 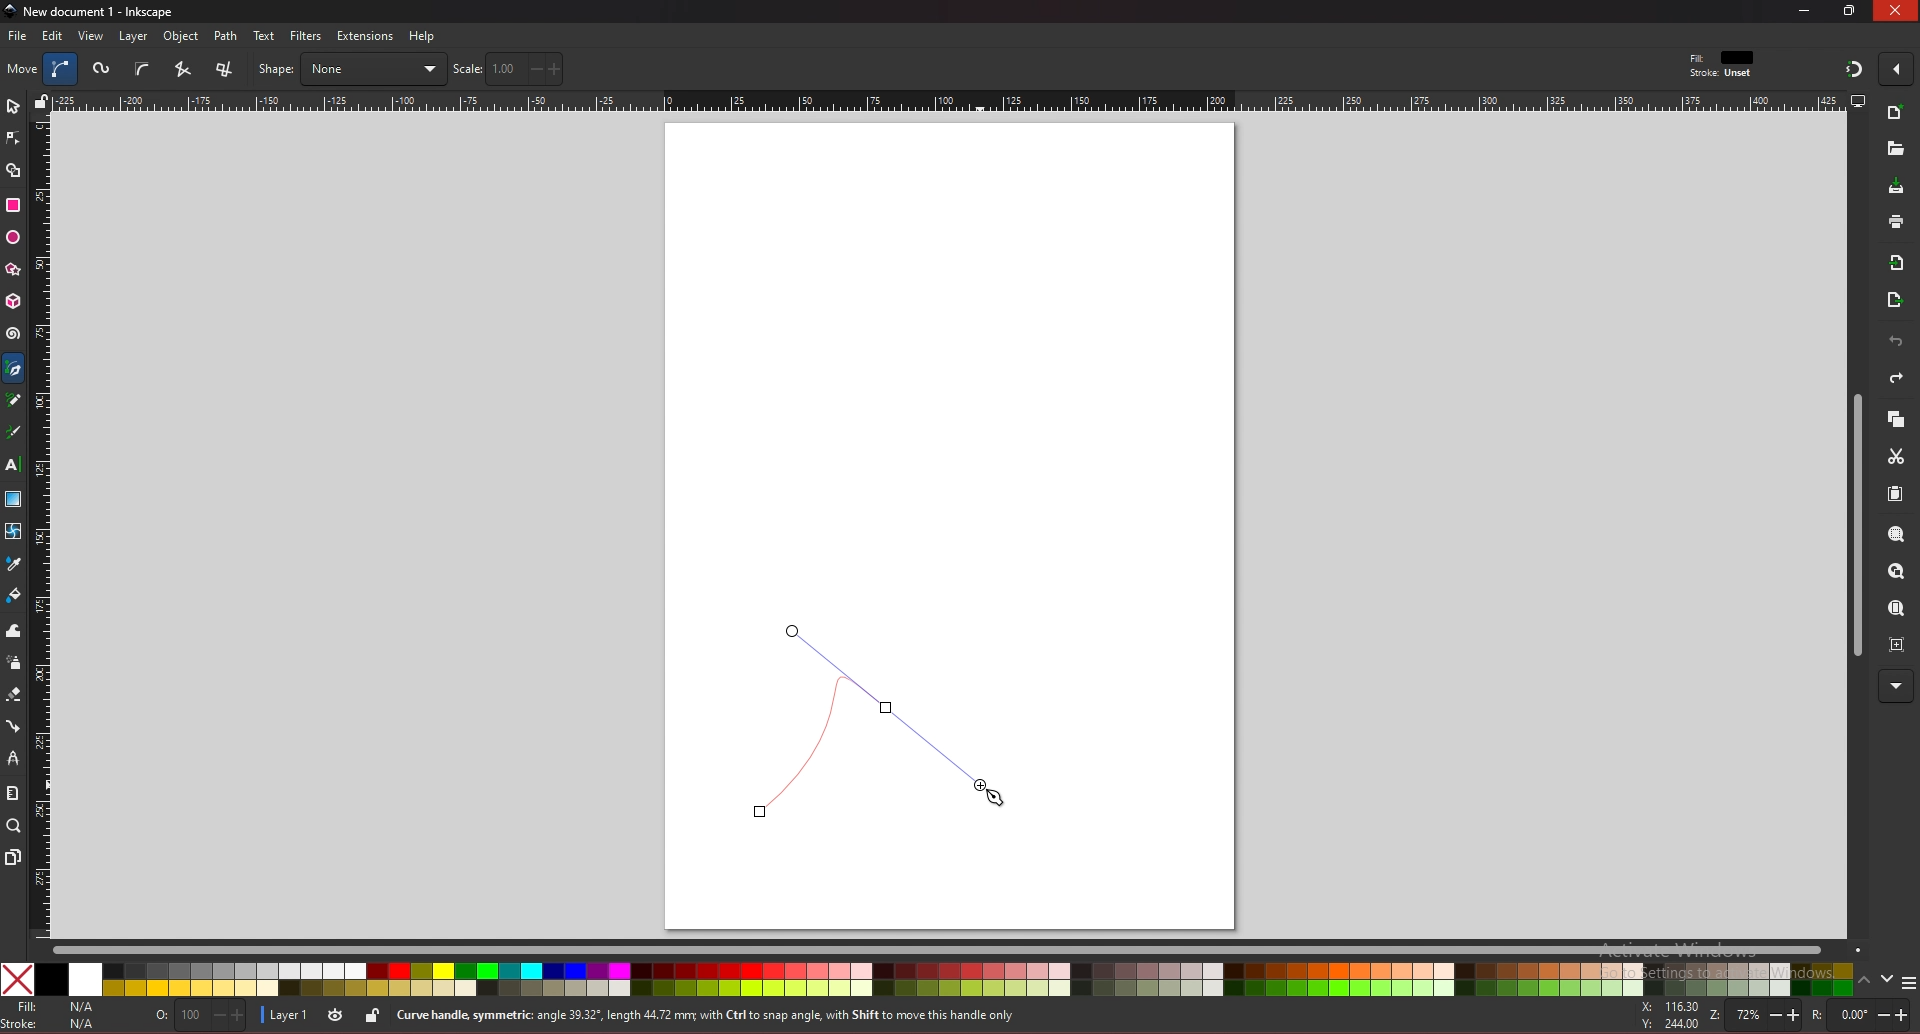 What do you see at coordinates (41, 101) in the screenshot?
I see `lock guides` at bounding box center [41, 101].